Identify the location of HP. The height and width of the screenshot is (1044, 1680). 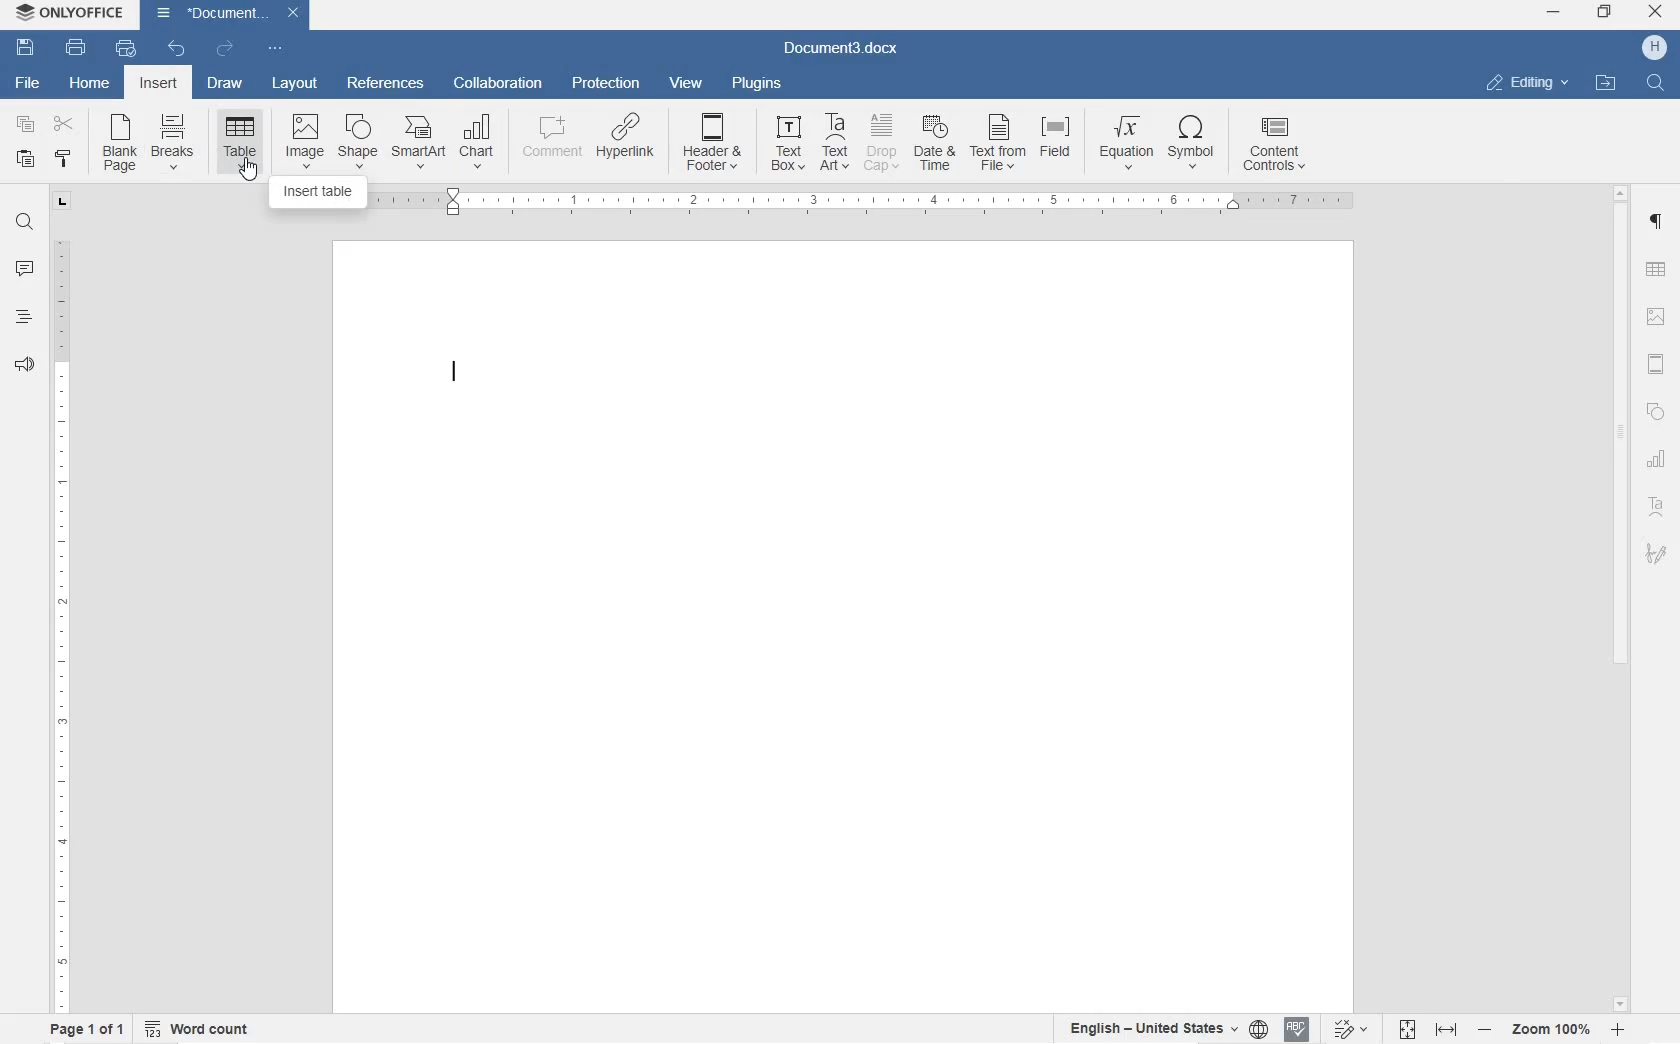
(1654, 48).